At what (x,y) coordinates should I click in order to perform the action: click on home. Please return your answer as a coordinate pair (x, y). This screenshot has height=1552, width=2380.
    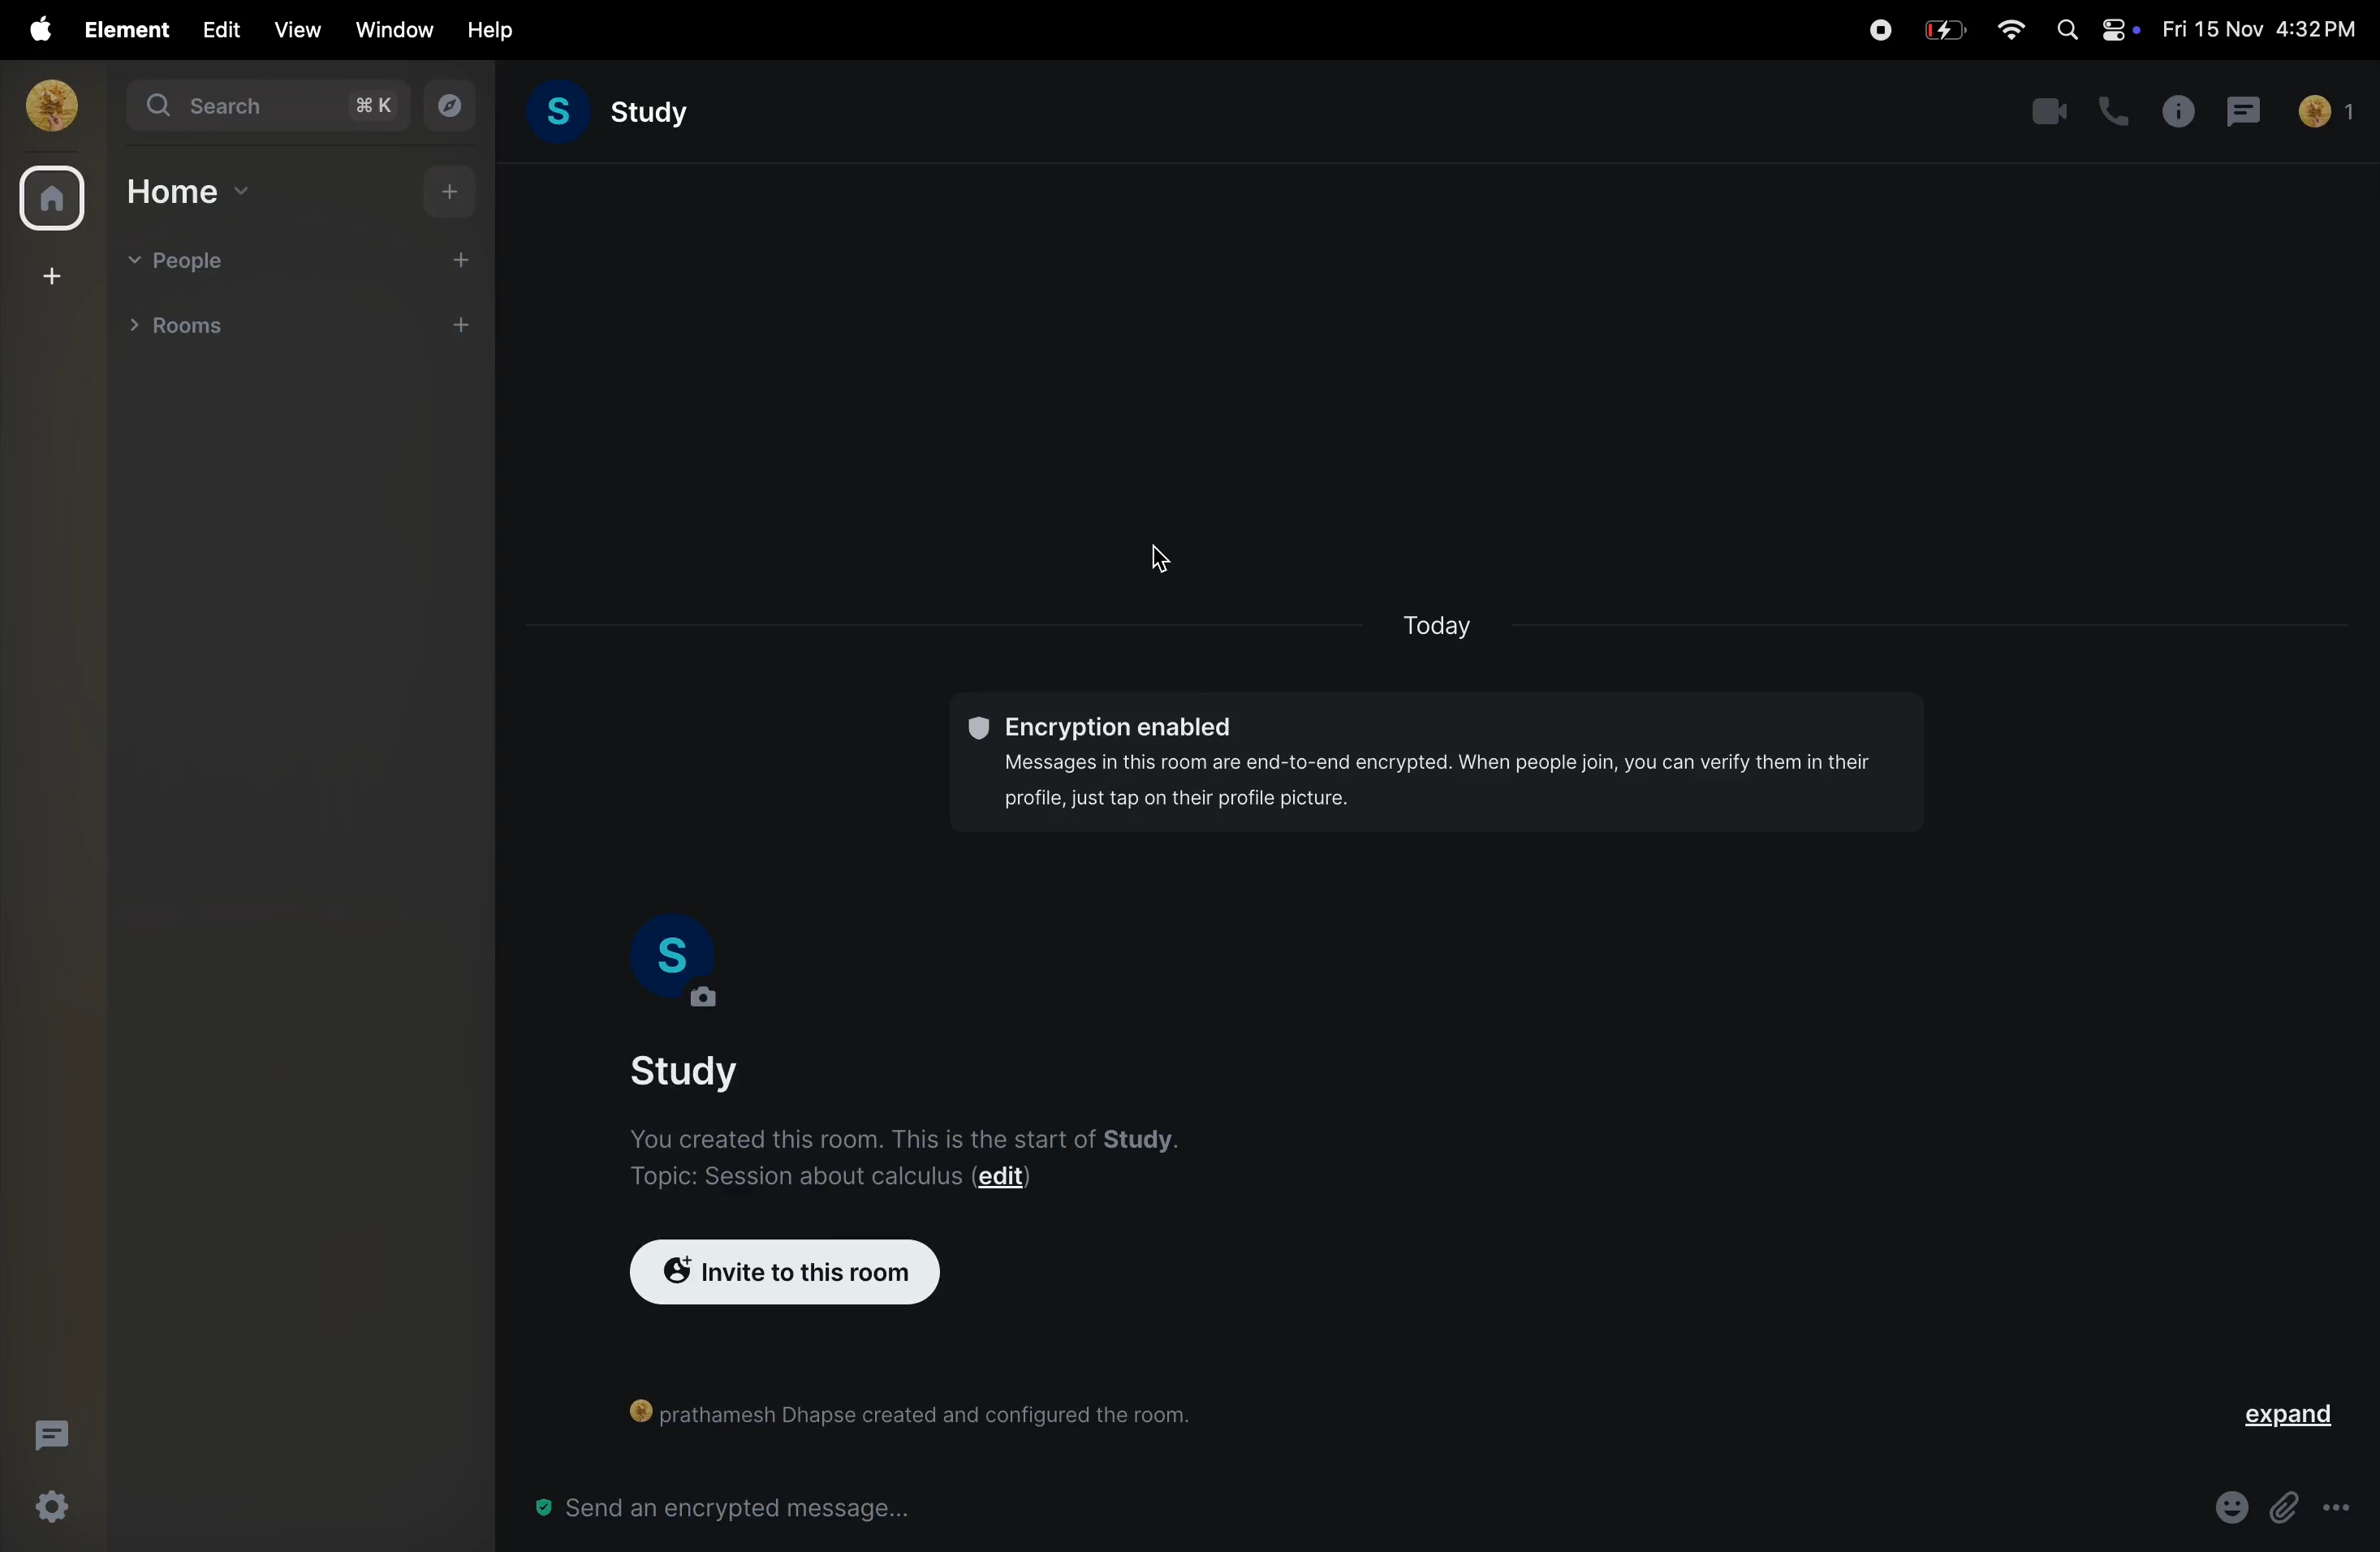
    Looking at the image, I should click on (47, 197).